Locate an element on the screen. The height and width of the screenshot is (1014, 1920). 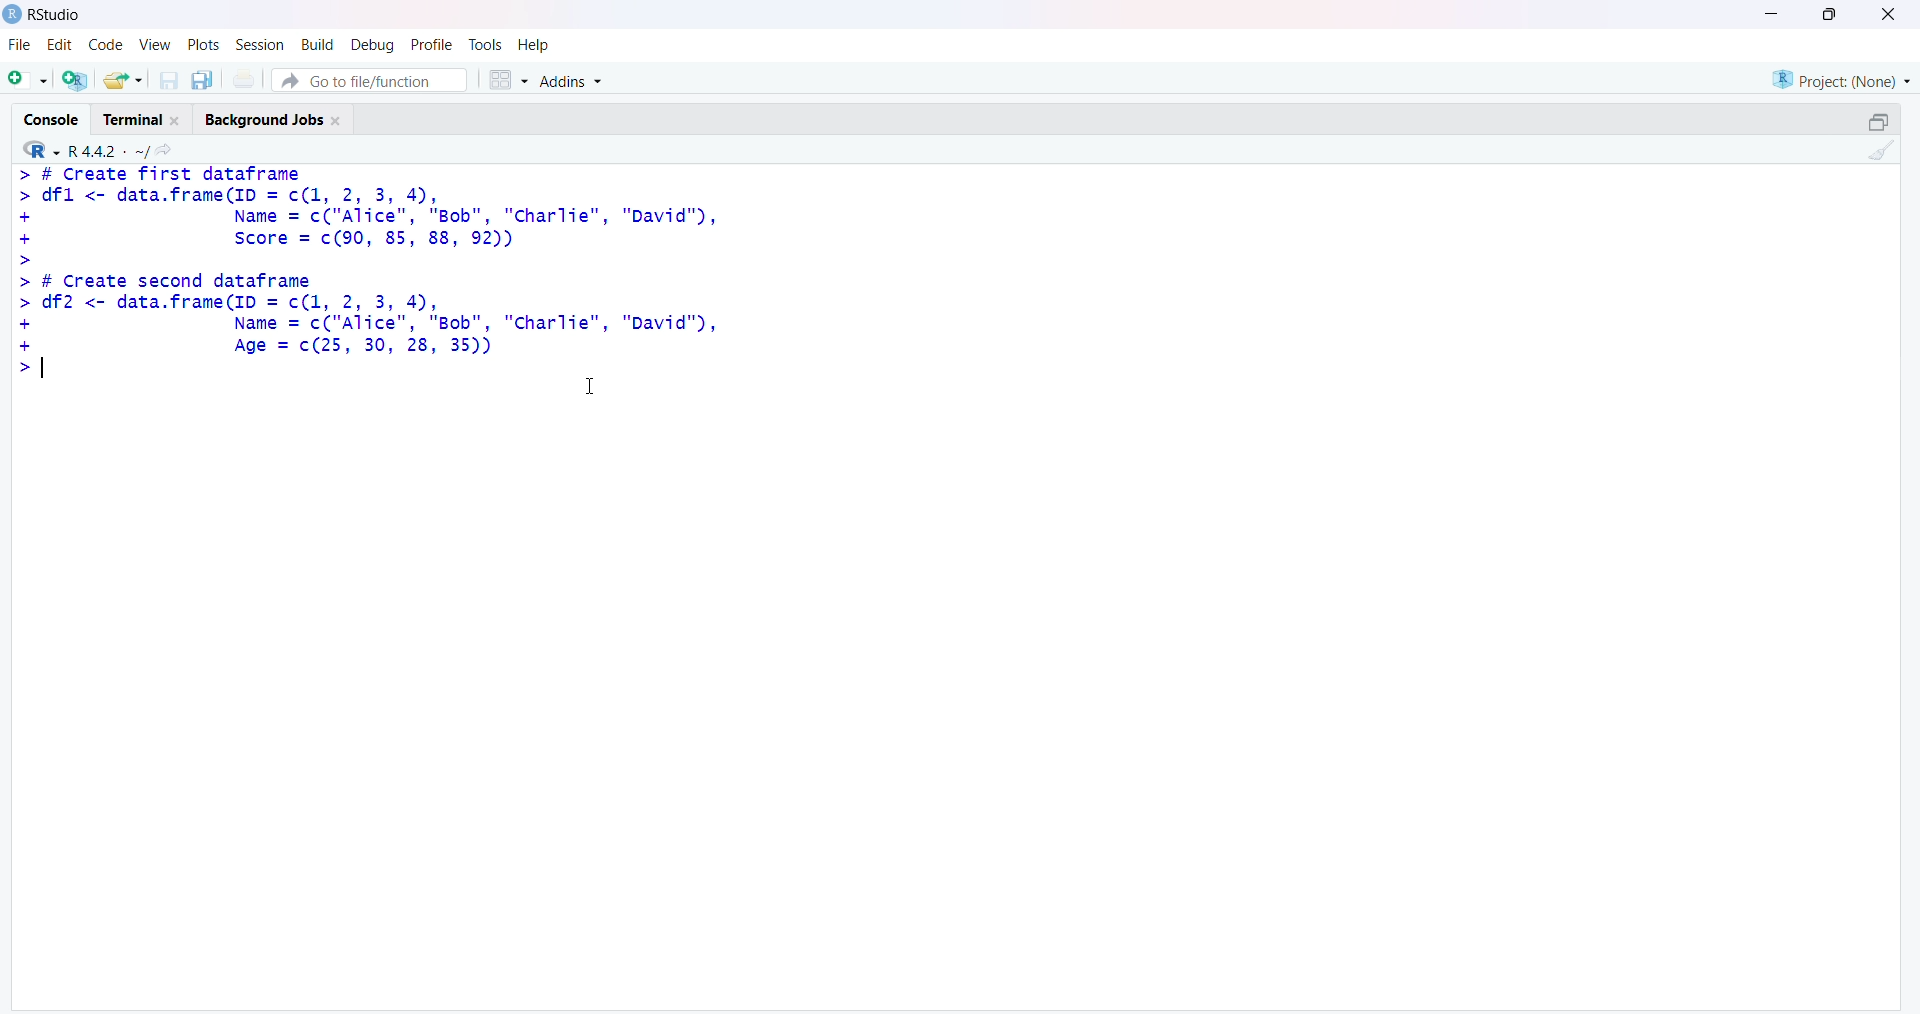
close is located at coordinates (1889, 14).